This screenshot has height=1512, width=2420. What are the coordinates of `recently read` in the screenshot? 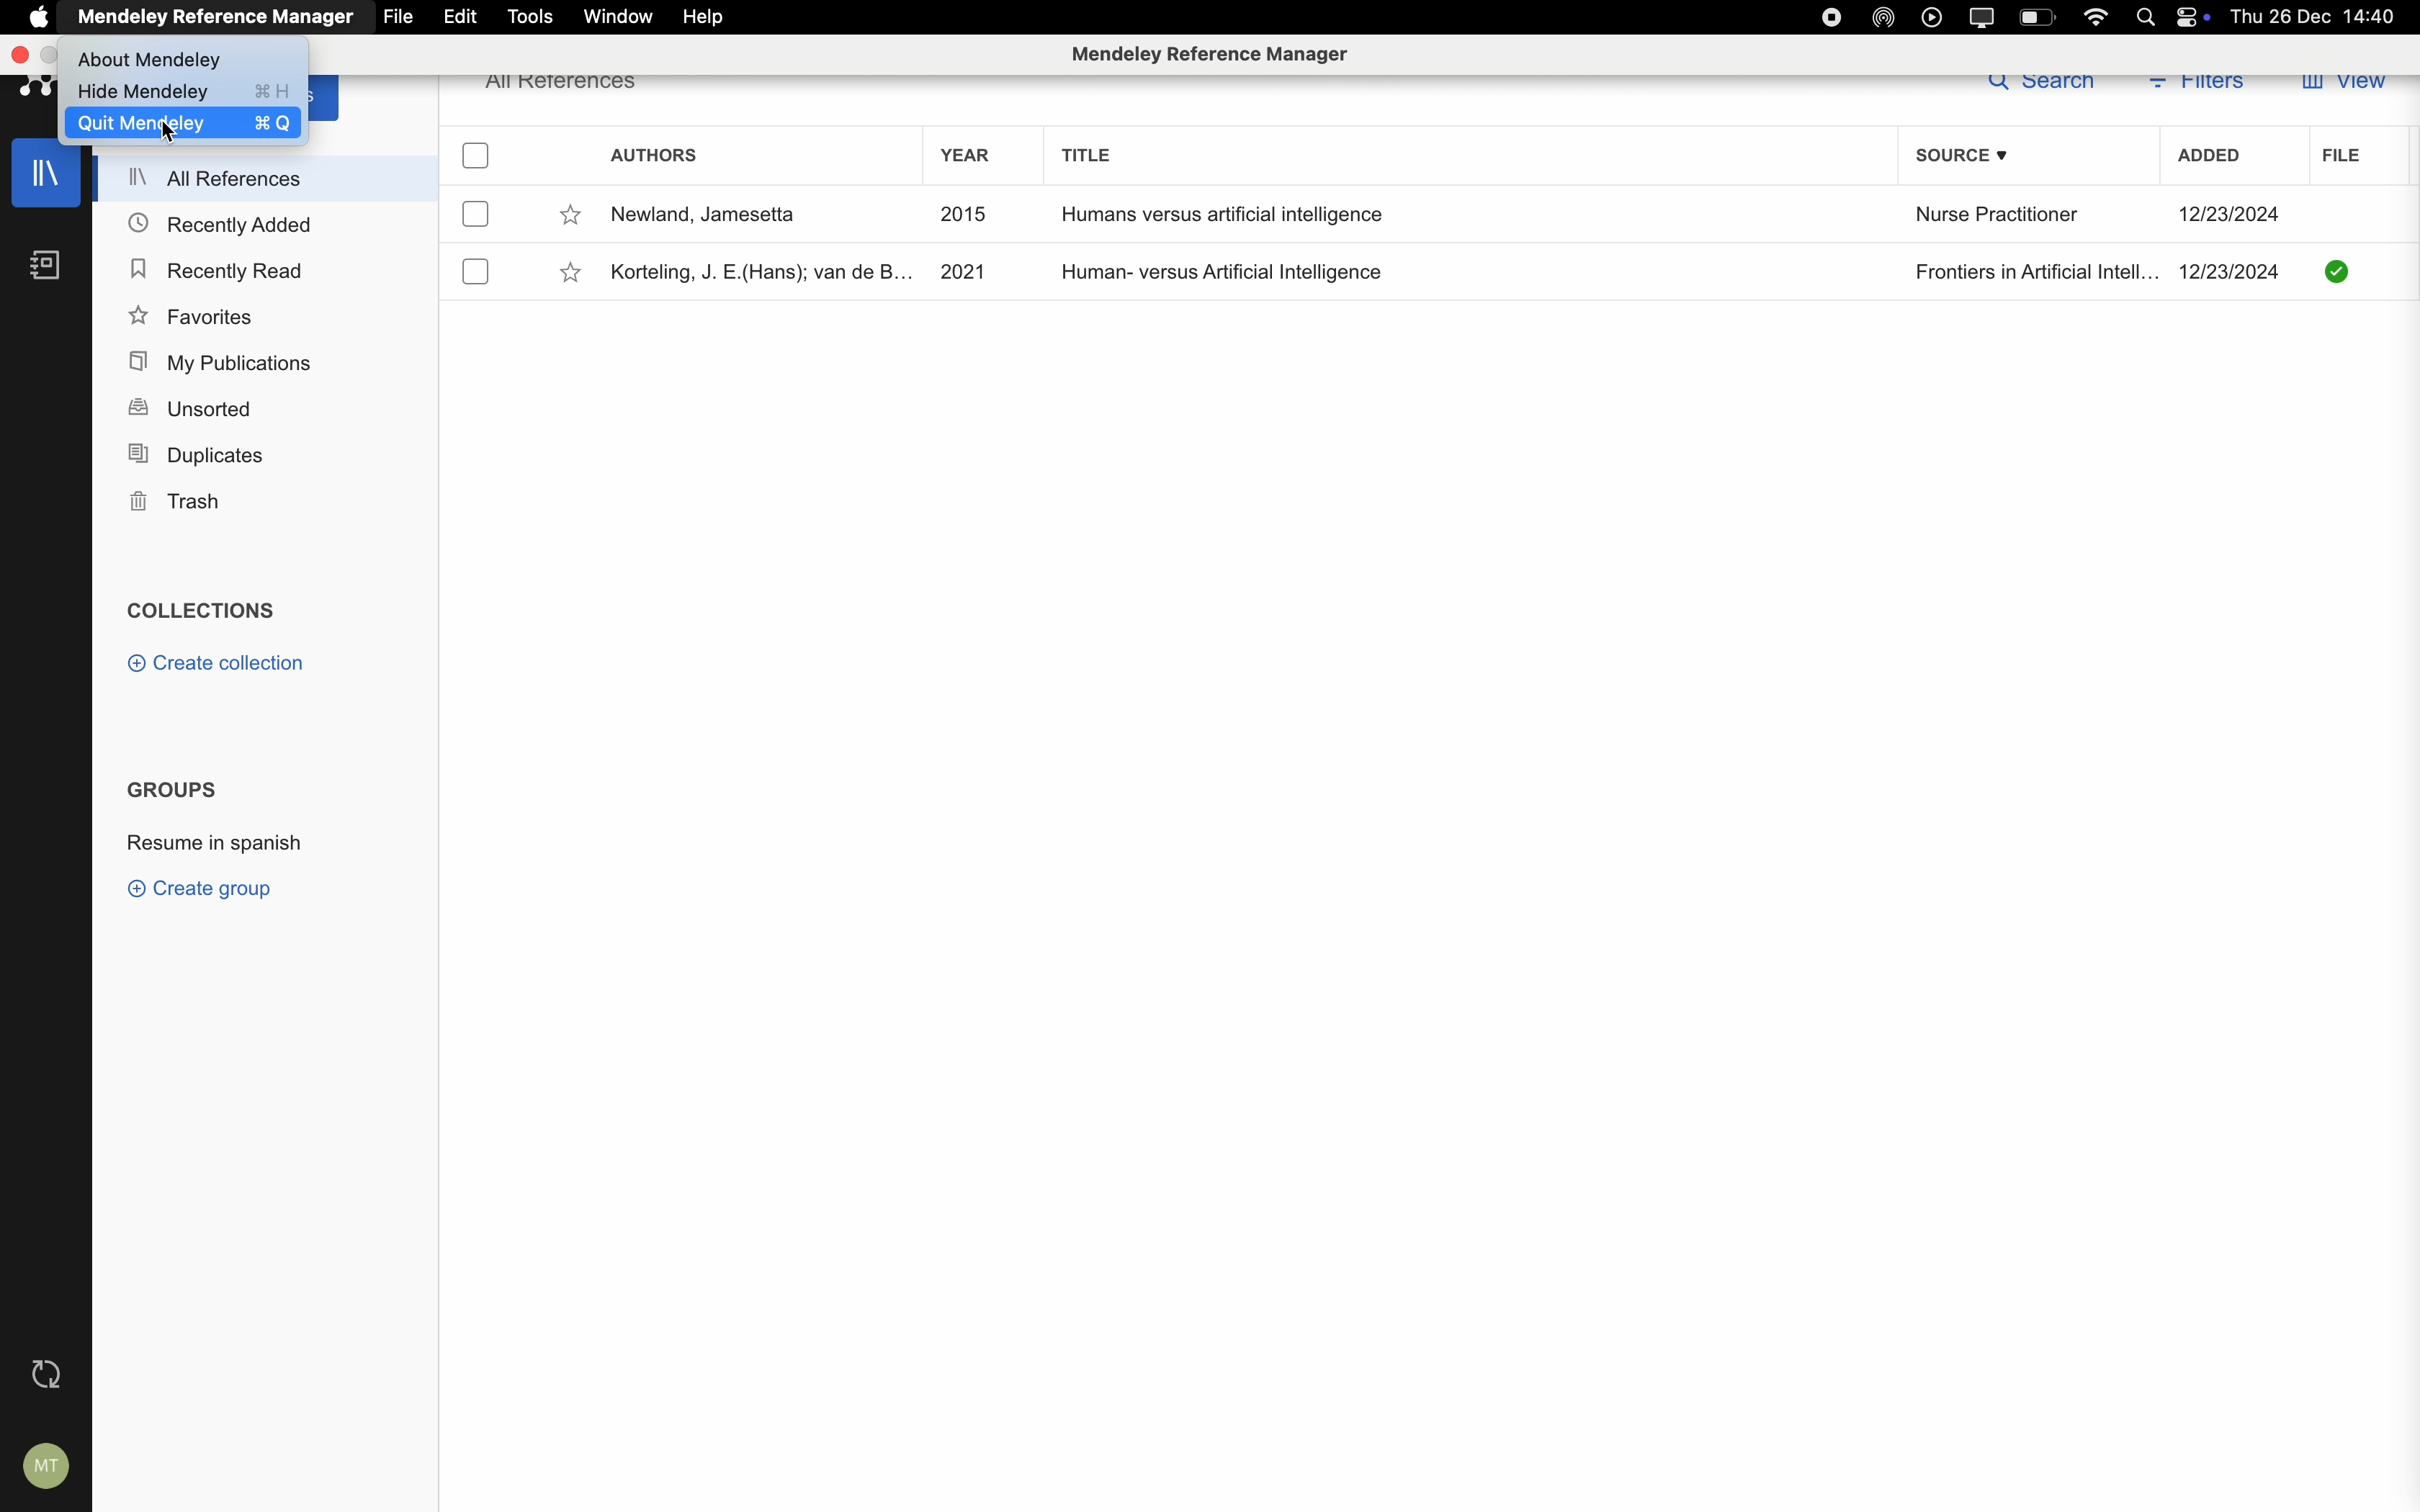 It's located at (215, 266).